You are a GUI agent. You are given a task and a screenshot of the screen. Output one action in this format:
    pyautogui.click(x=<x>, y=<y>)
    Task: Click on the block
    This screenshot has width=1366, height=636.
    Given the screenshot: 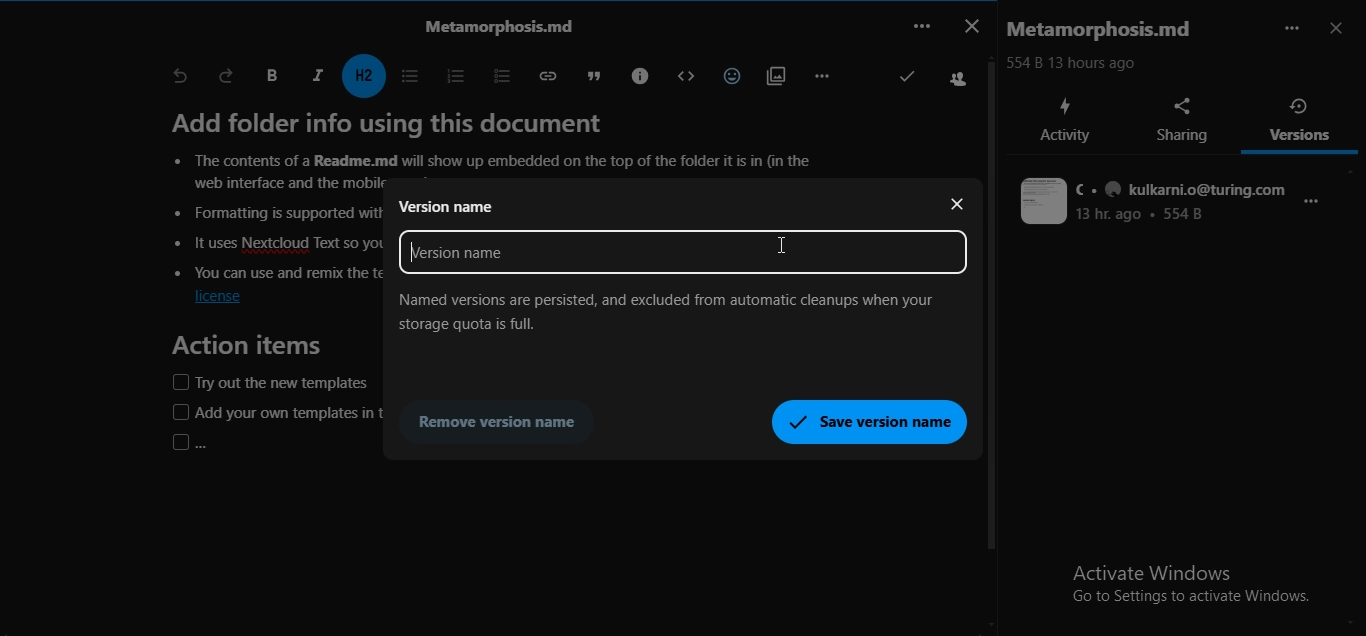 What is the action you would take?
    pyautogui.click(x=681, y=76)
    